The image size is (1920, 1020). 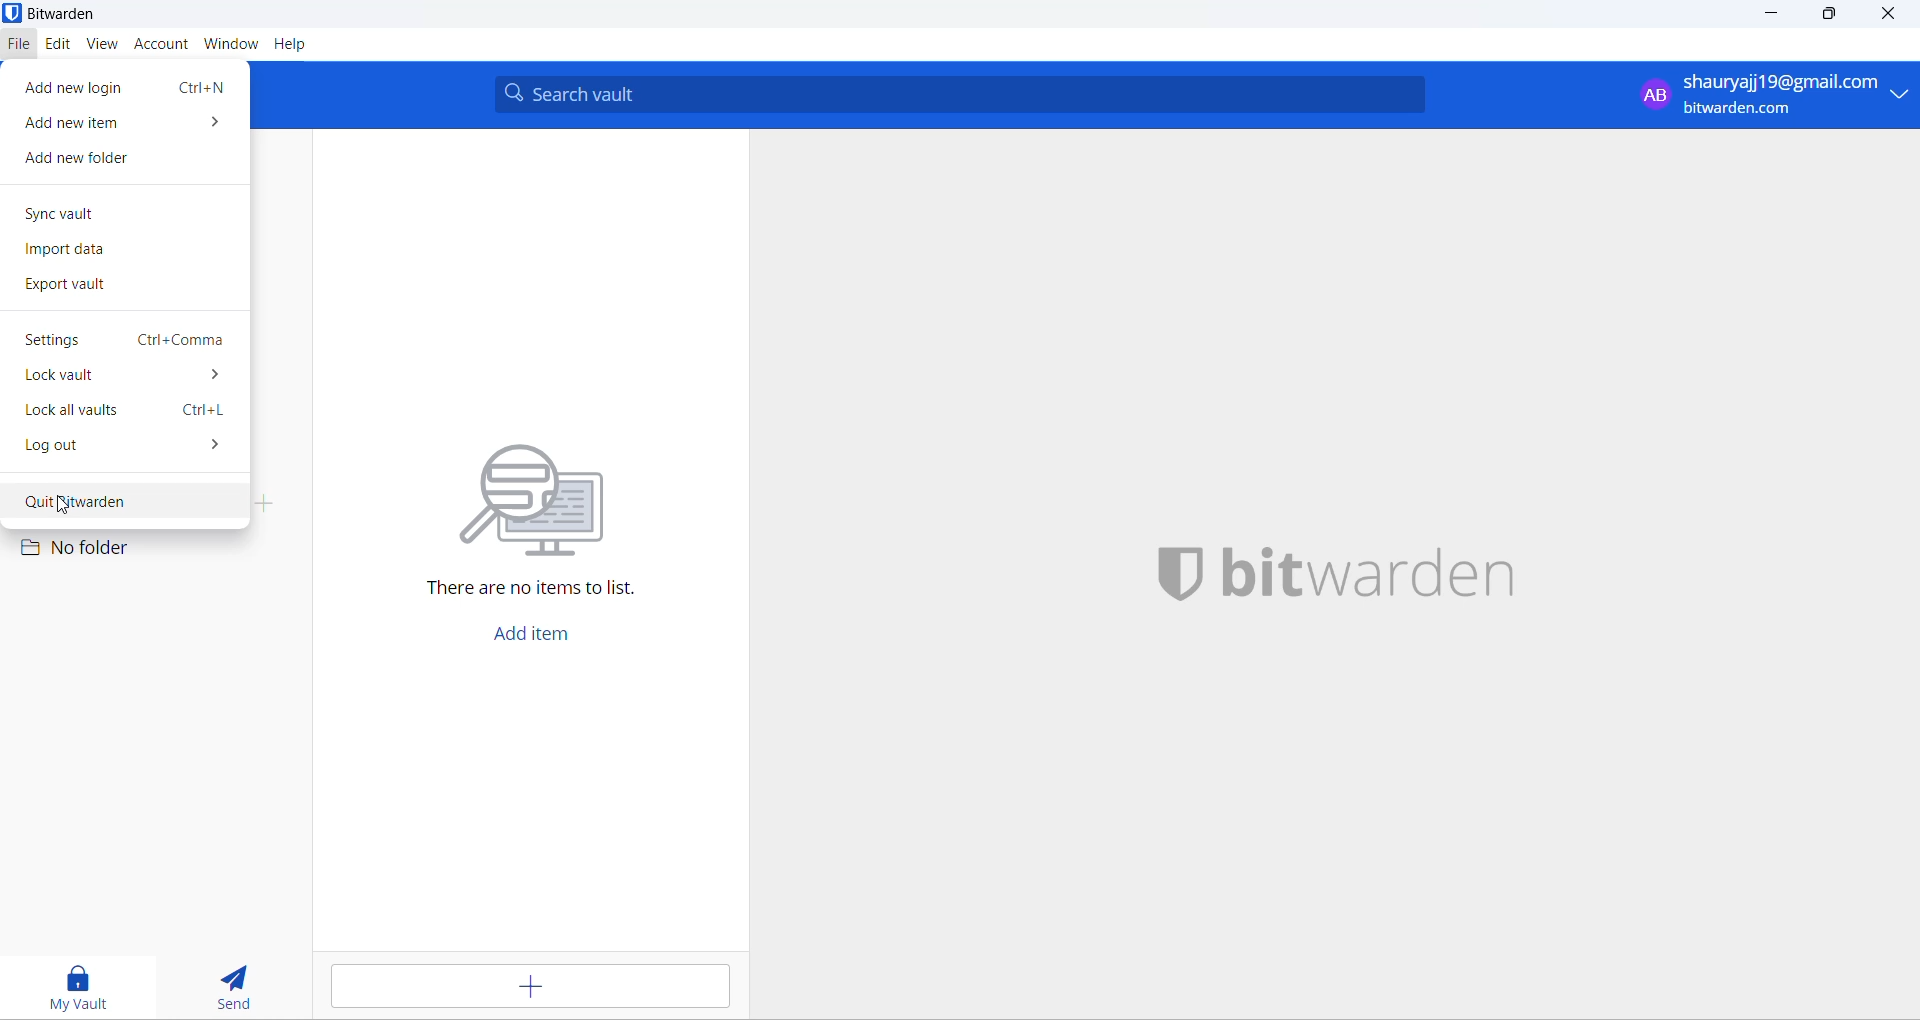 What do you see at coordinates (117, 550) in the screenshot?
I see `no folder` at bounding box center [117, 550].